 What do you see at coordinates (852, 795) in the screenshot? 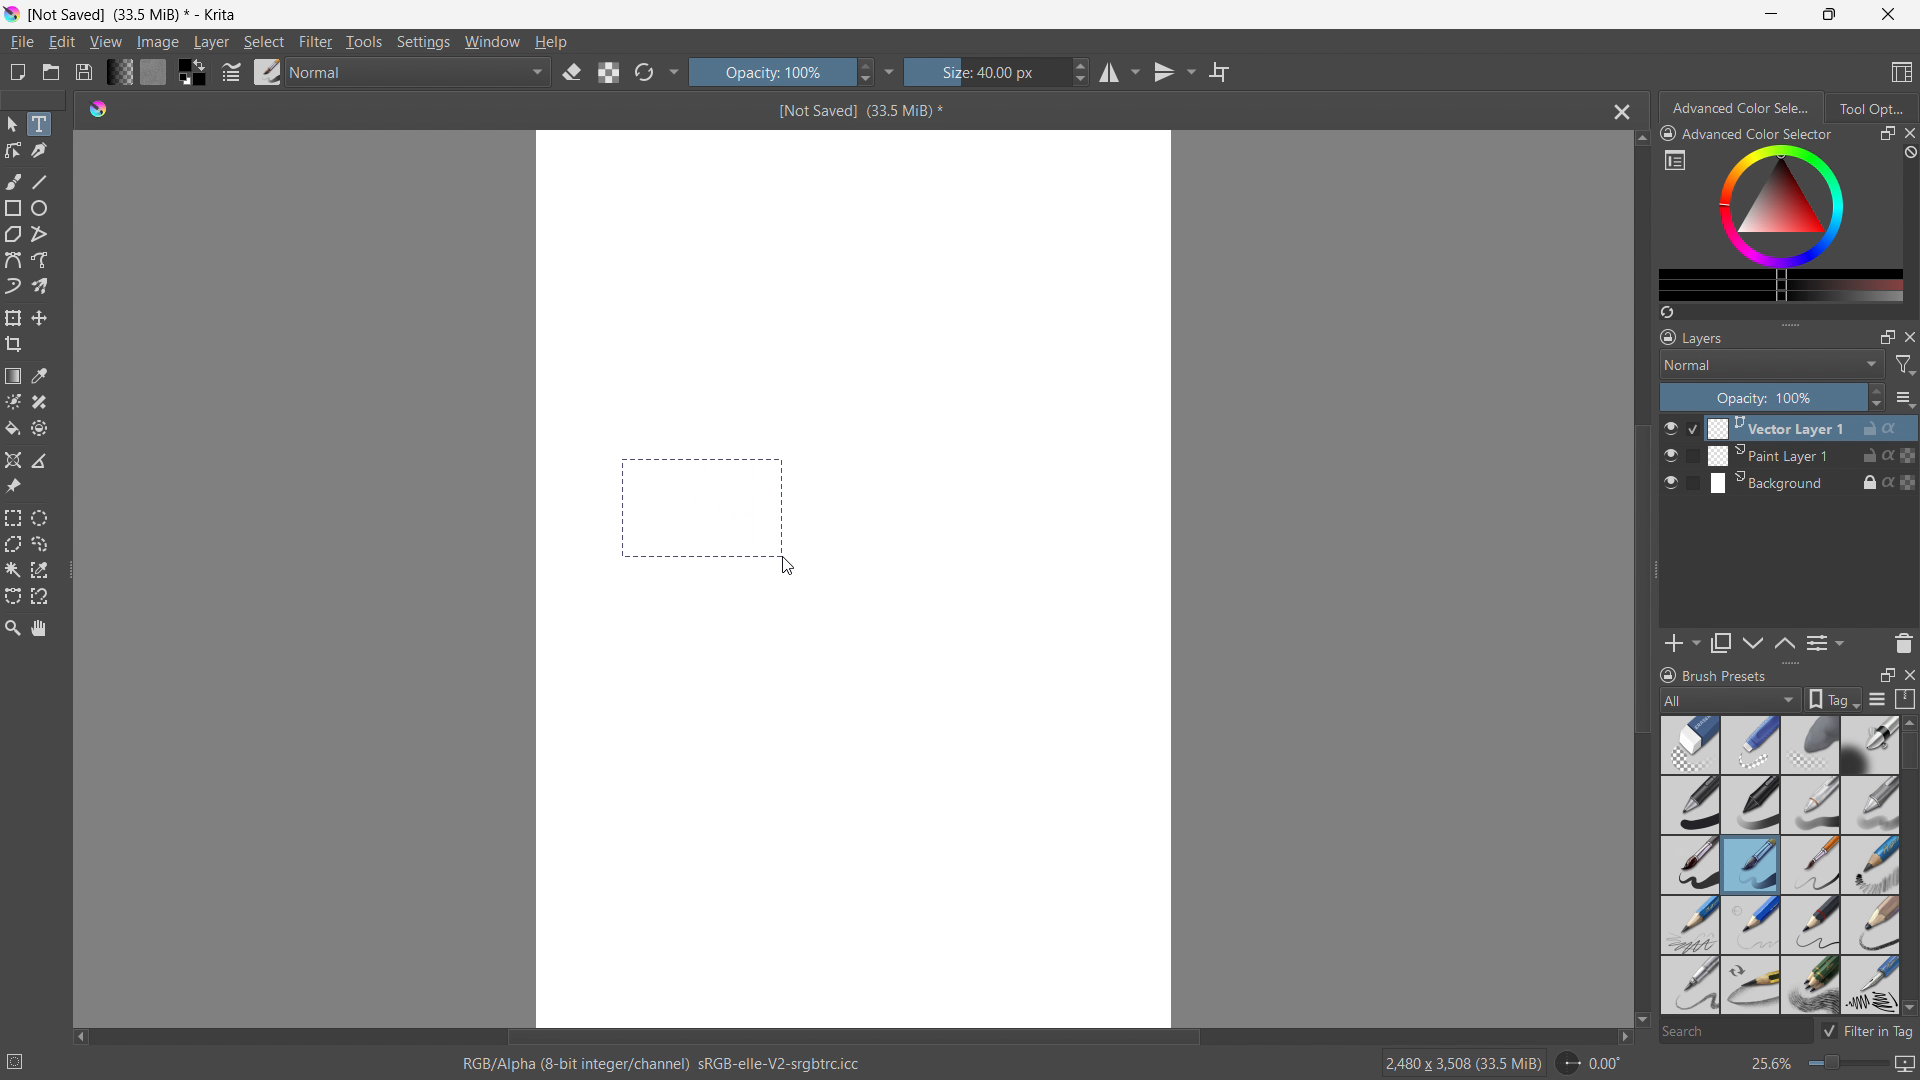
I see `canvas` at bounding box center [852, 795].